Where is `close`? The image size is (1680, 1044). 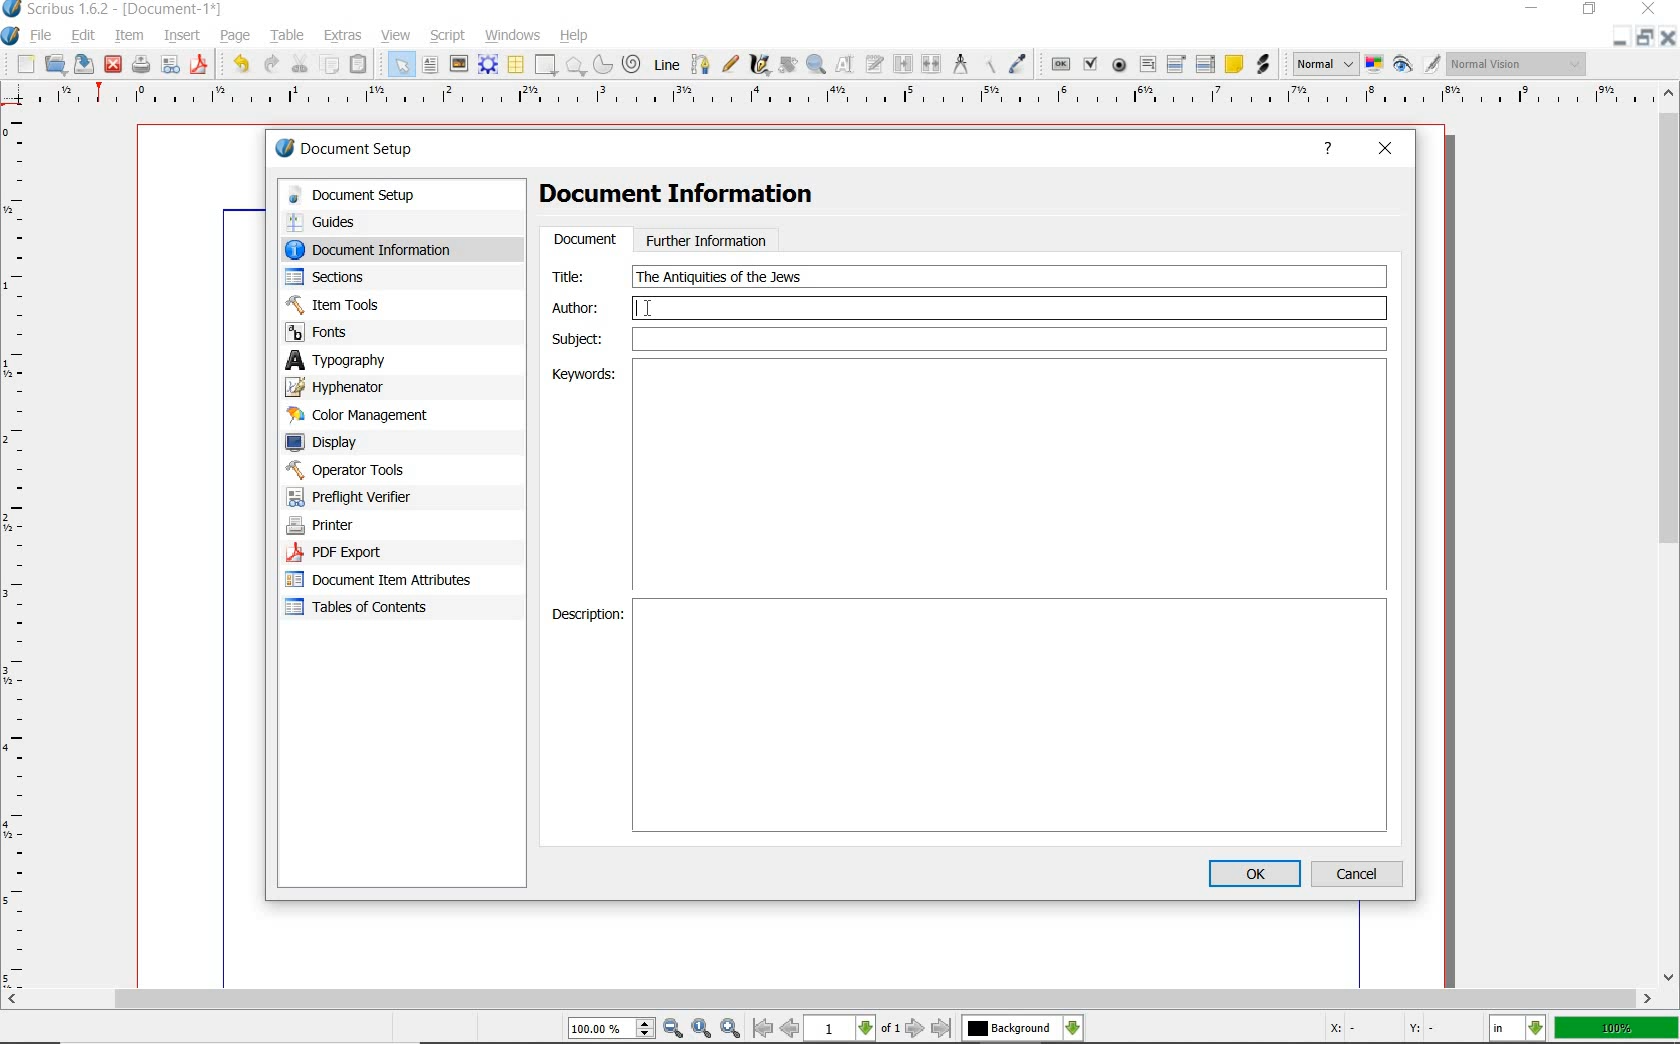 close is located at coordinates (1670, 37).